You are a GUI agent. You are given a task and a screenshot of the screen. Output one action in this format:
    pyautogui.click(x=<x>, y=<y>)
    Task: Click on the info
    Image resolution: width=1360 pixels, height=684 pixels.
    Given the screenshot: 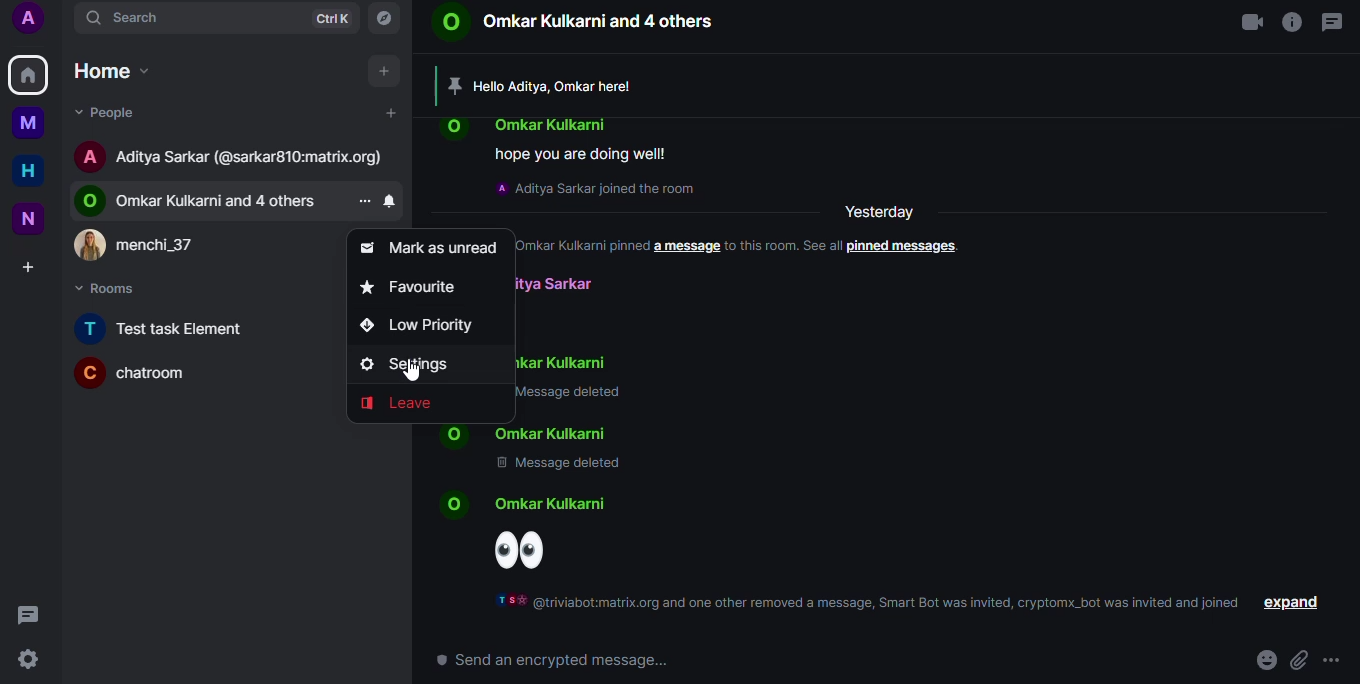 What is the action you would take?
    pyautogui.click(x=1289, y=24)
    